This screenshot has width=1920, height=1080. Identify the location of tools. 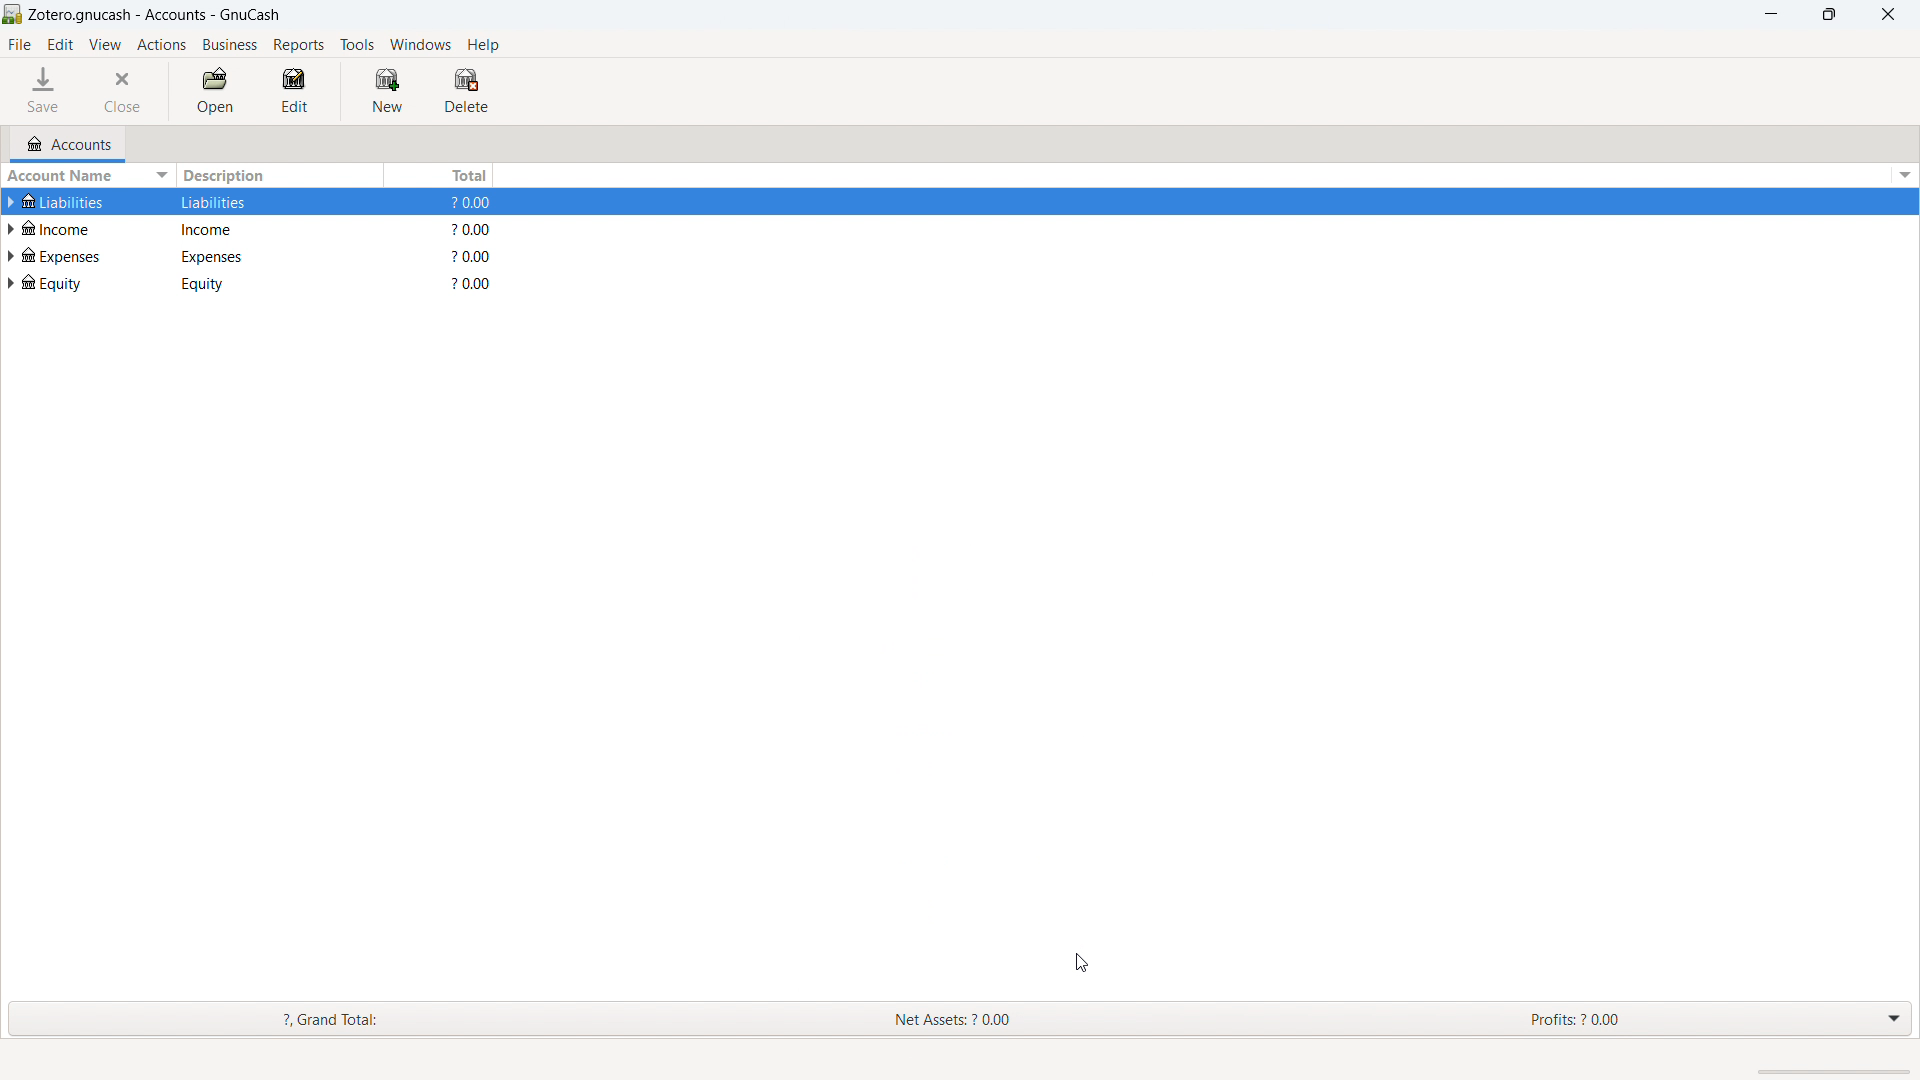
(357, 45).